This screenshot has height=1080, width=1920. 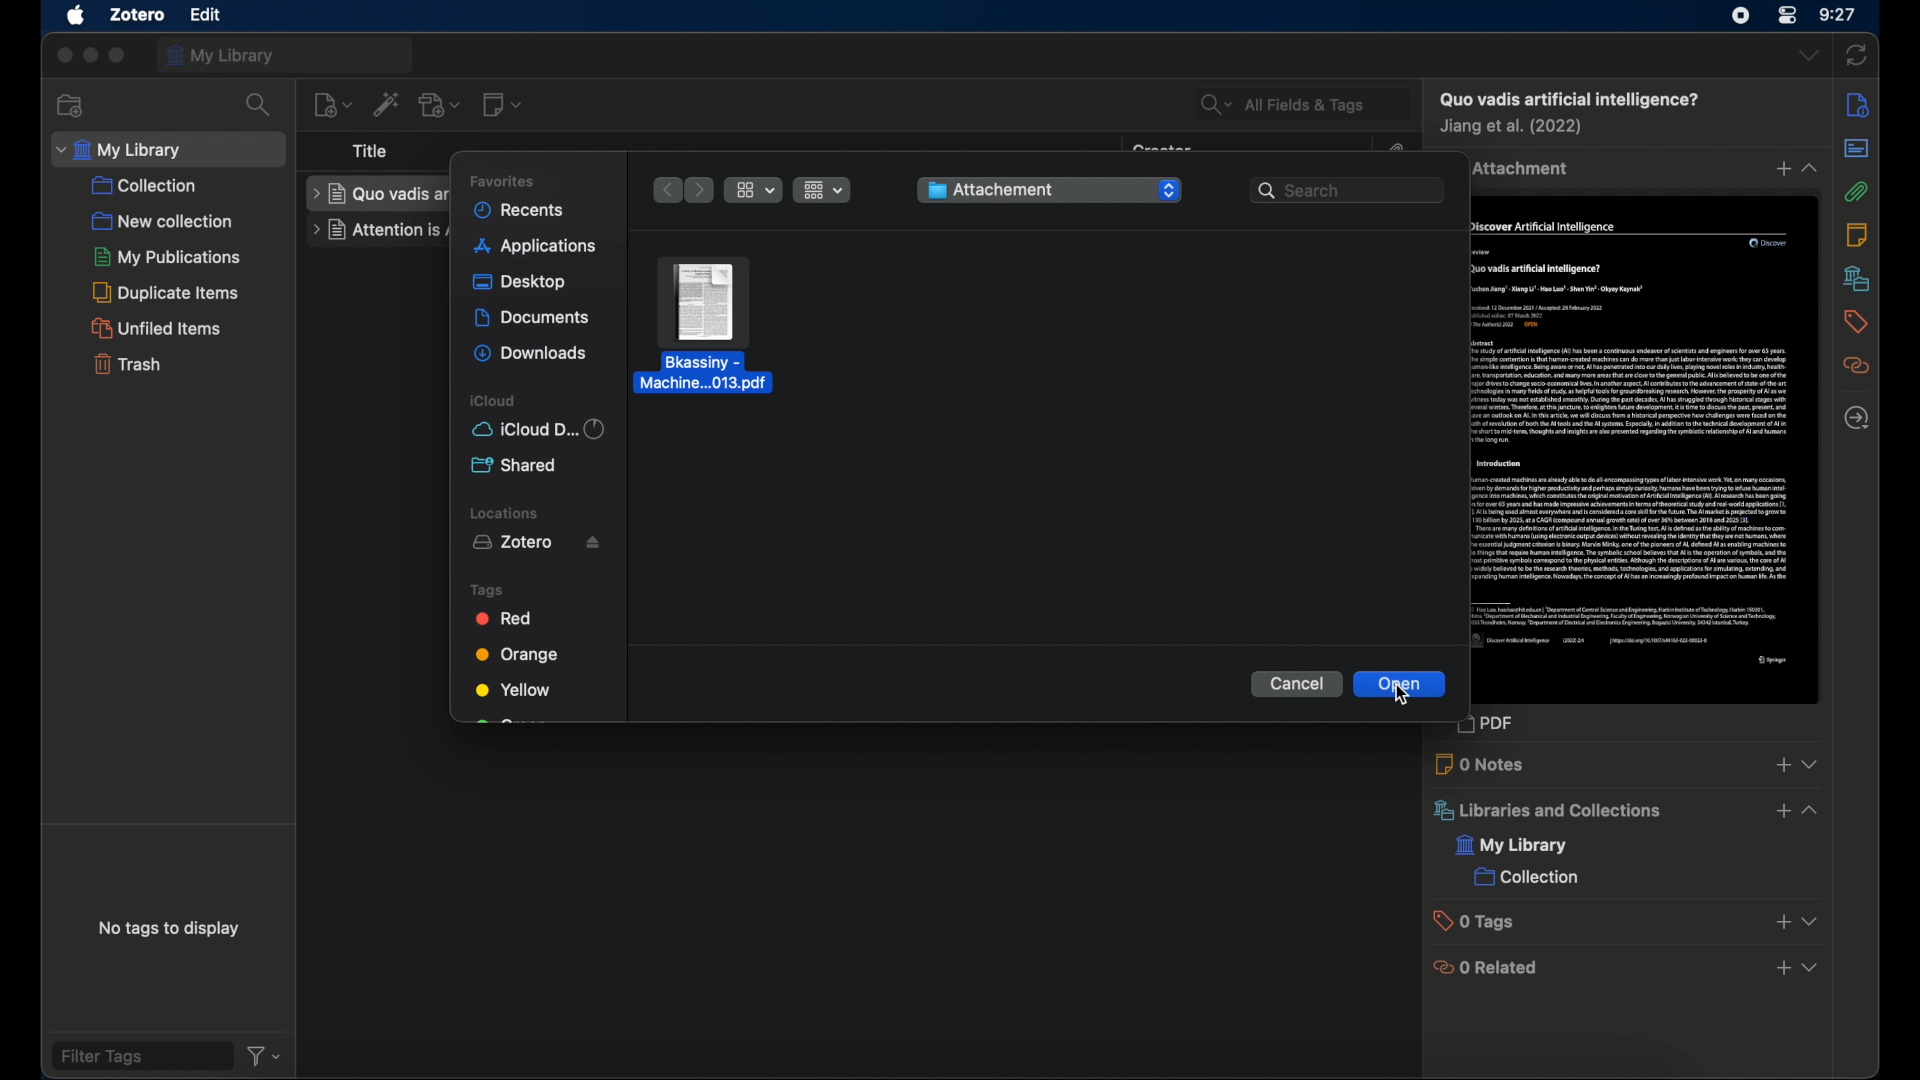 What do you see at coordinates (1854, 321) in the screenshot?
I see `tags` at bounding box center [1854, 321].